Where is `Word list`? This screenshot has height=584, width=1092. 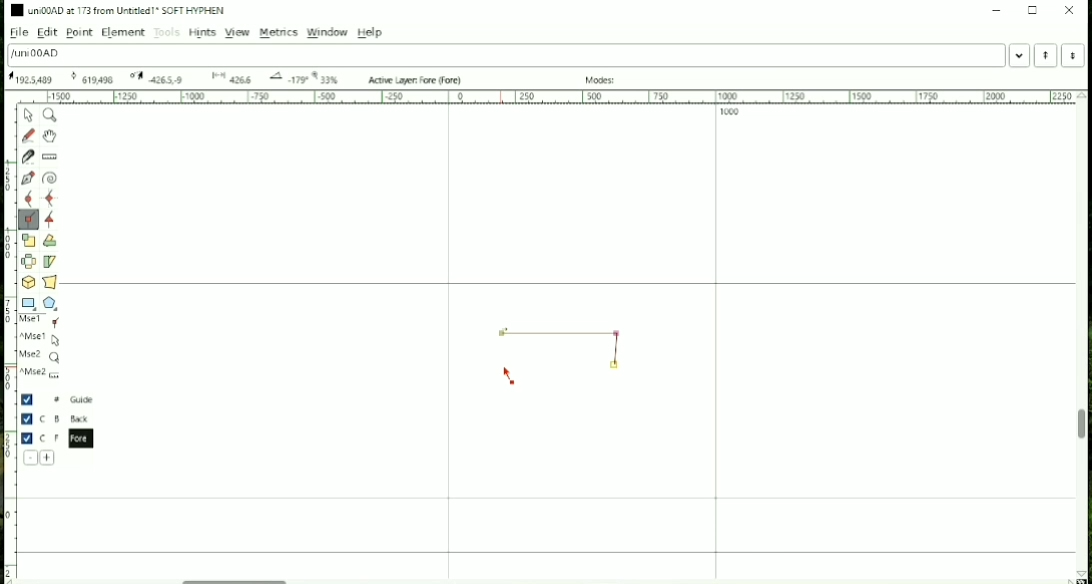
Word list is located at coordinates (1020, 55).